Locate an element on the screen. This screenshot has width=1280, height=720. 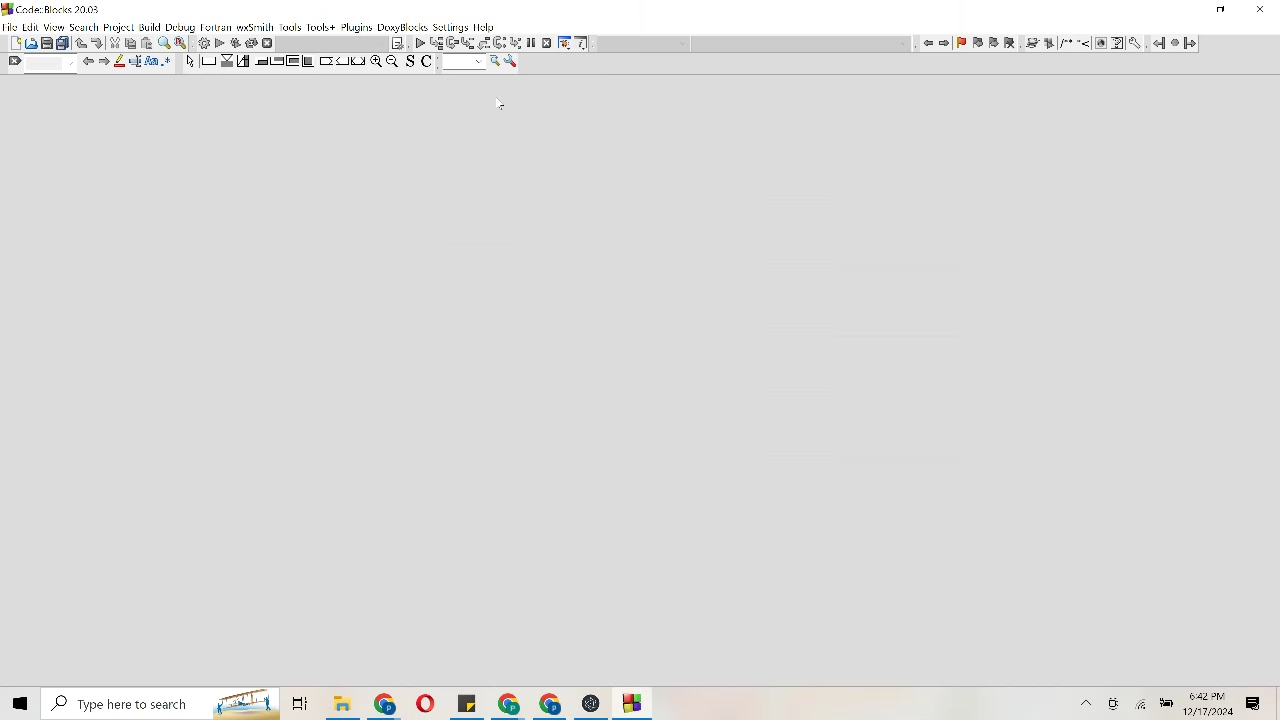
Time and date is located at coordinates (1212, 704).